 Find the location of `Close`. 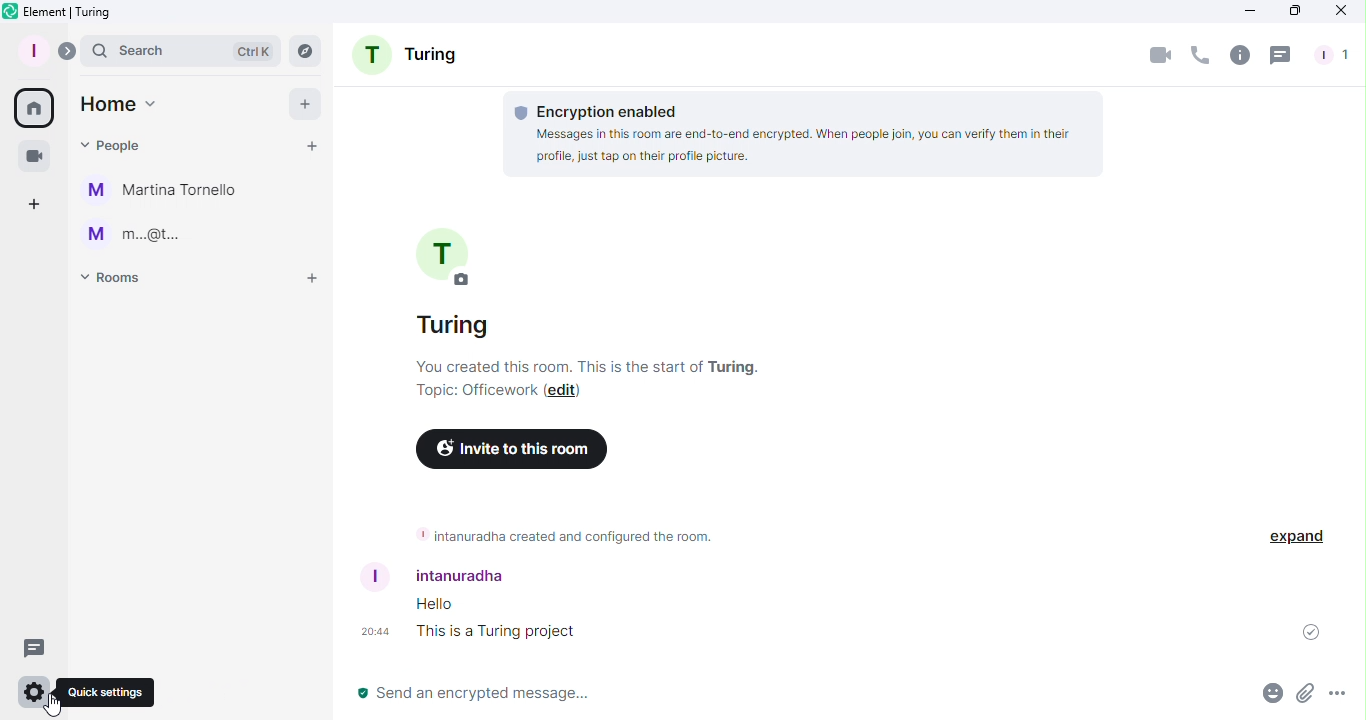

Close is located at coordinates (1341, 11).